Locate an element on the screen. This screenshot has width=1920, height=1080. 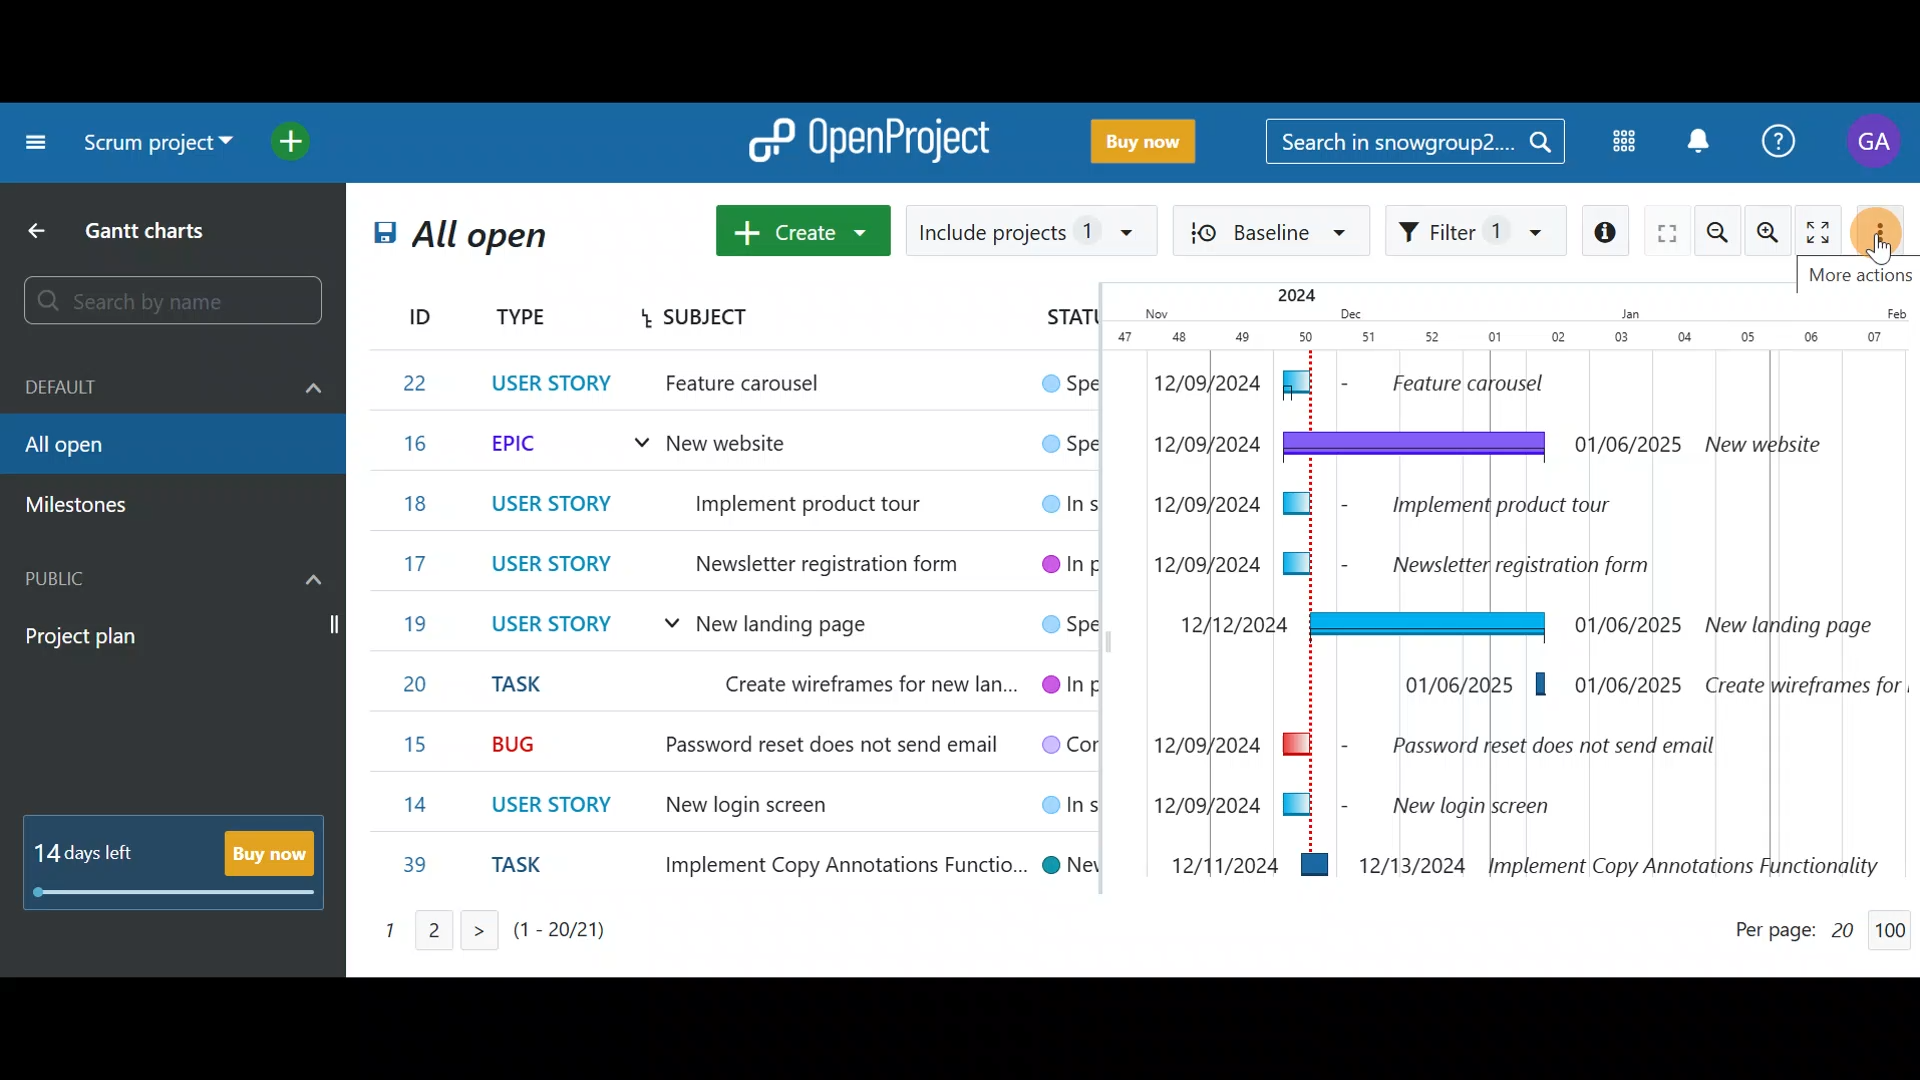
17 is located at coordinates (416, 565).